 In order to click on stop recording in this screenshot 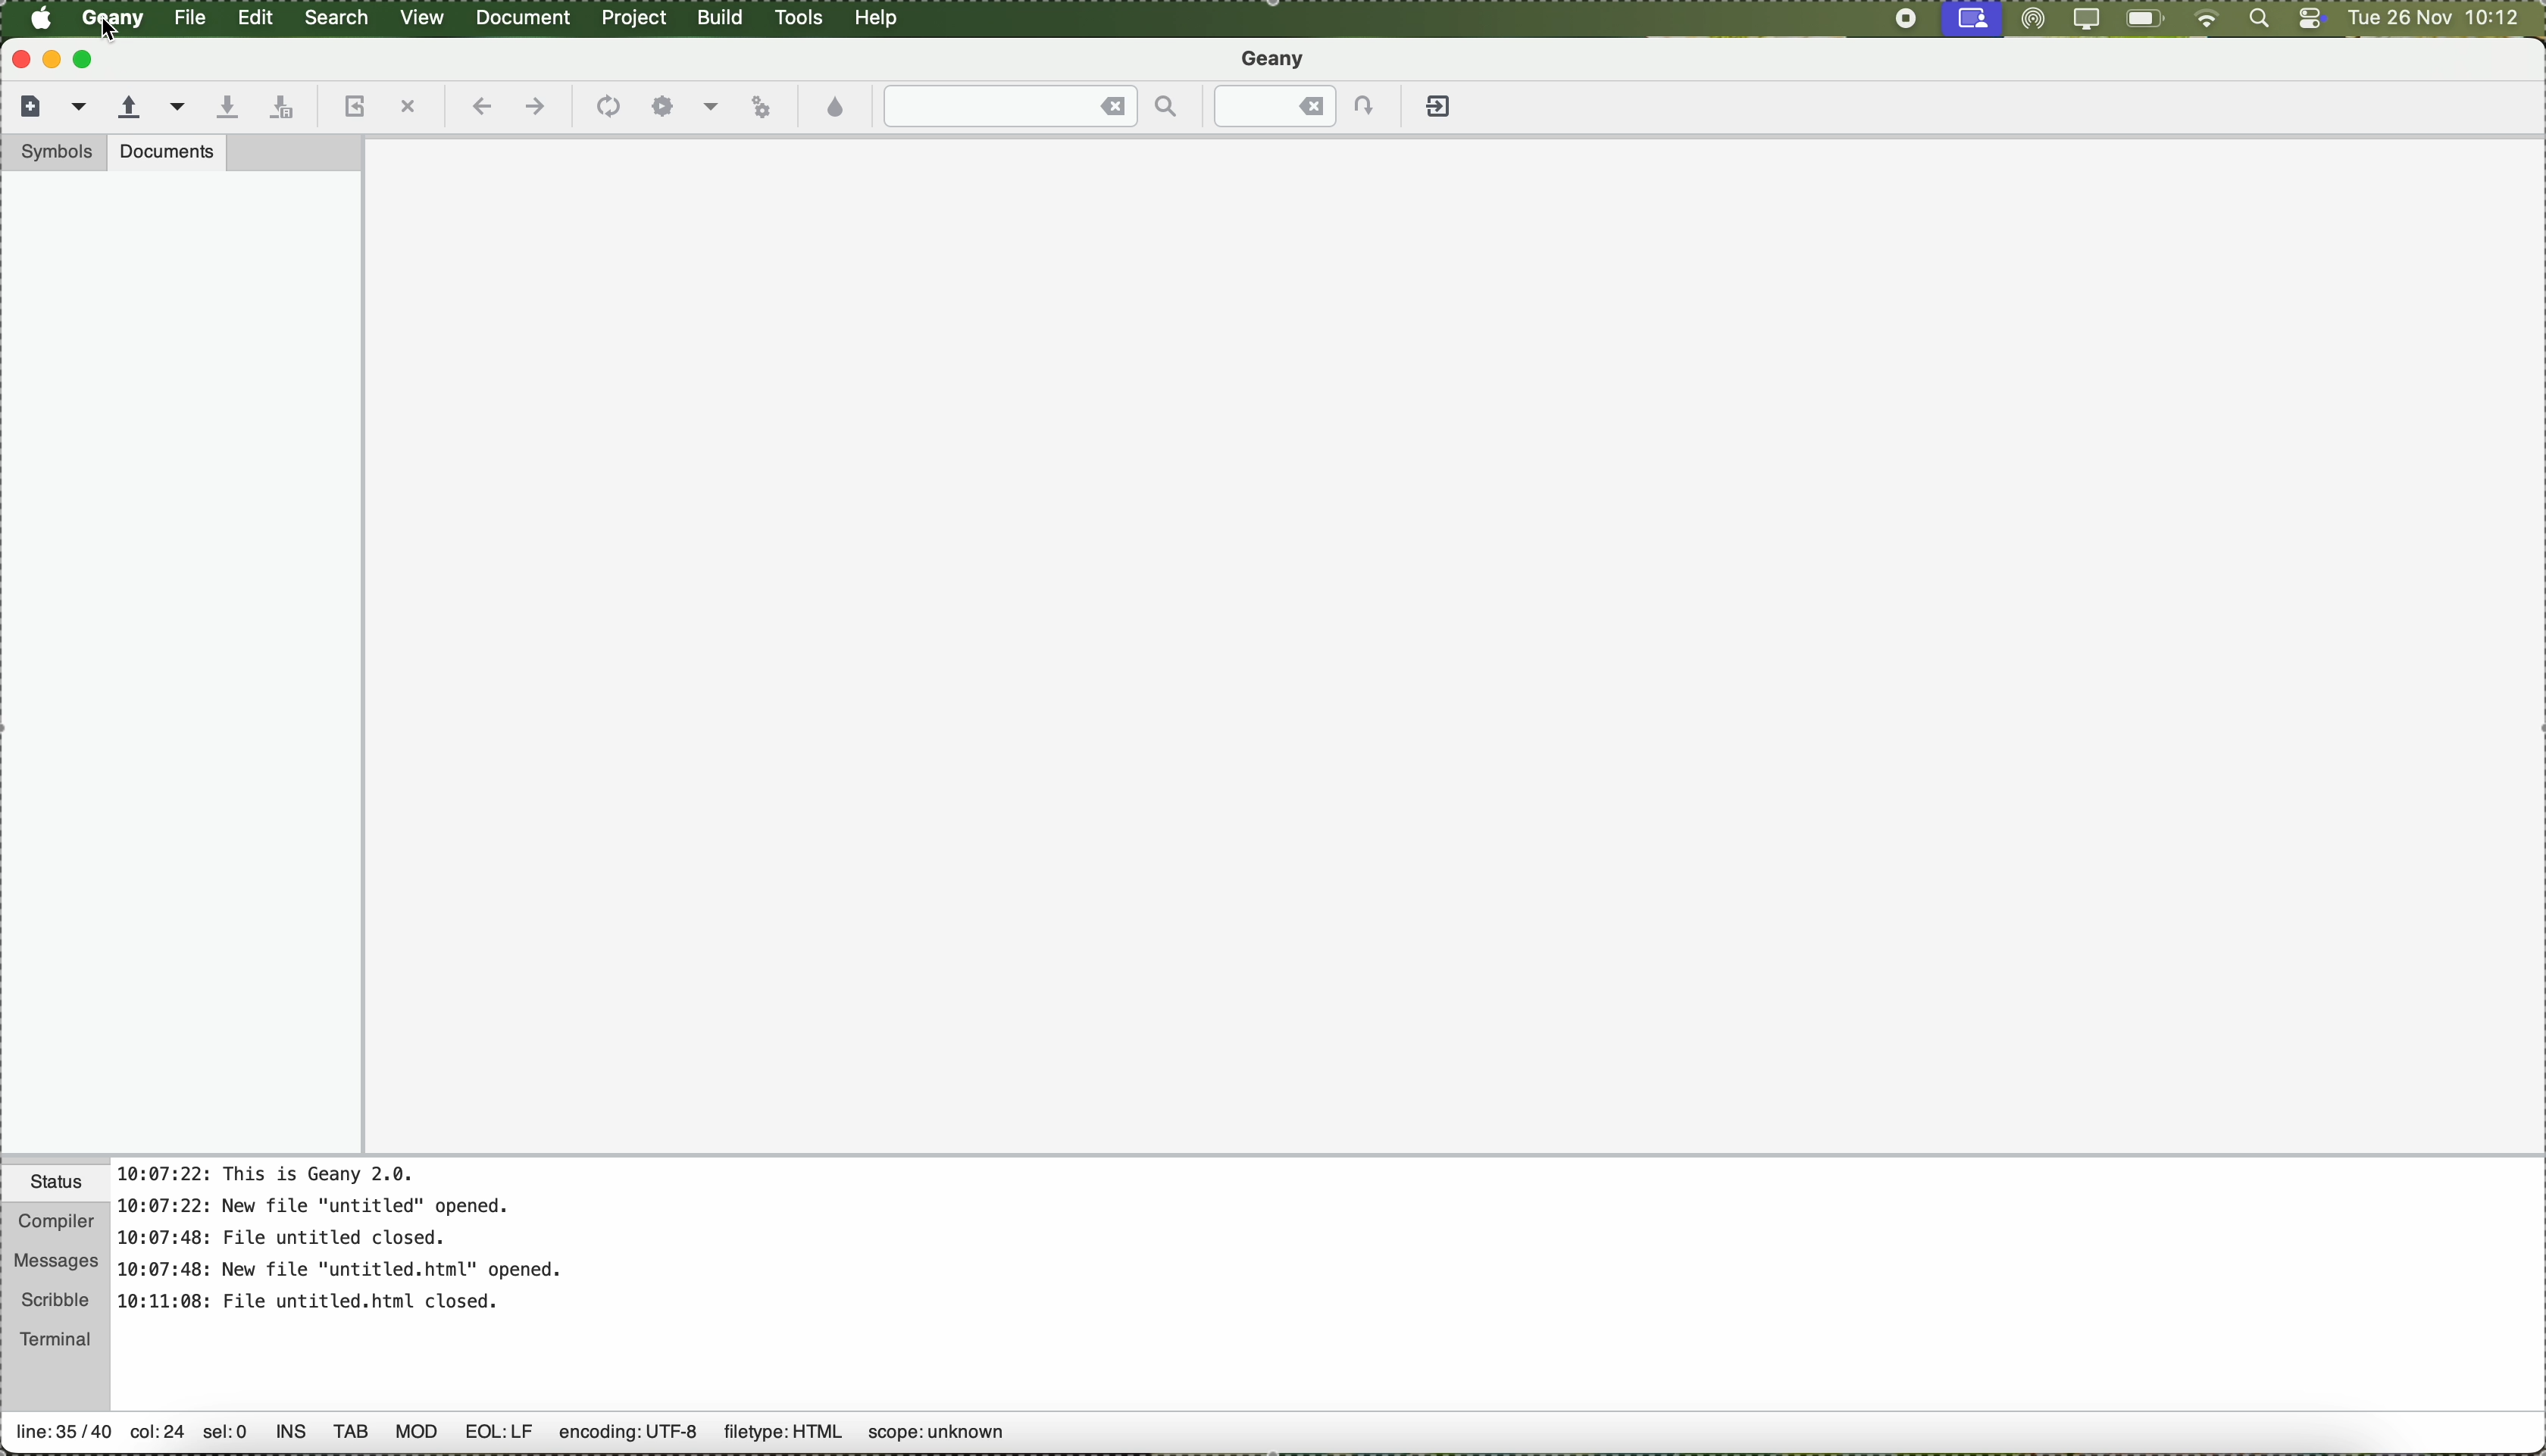, I will do `click(1903, 20)`.